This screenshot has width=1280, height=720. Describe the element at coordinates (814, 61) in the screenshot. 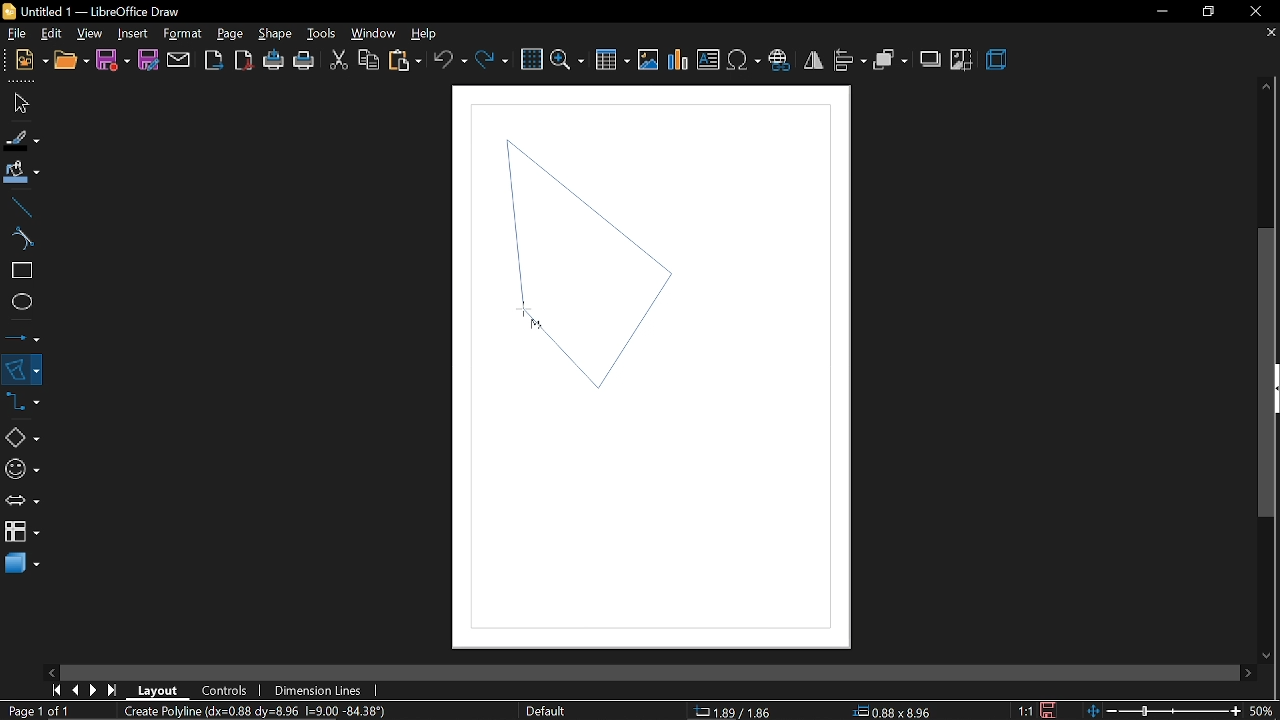

I see `flip` at that location.